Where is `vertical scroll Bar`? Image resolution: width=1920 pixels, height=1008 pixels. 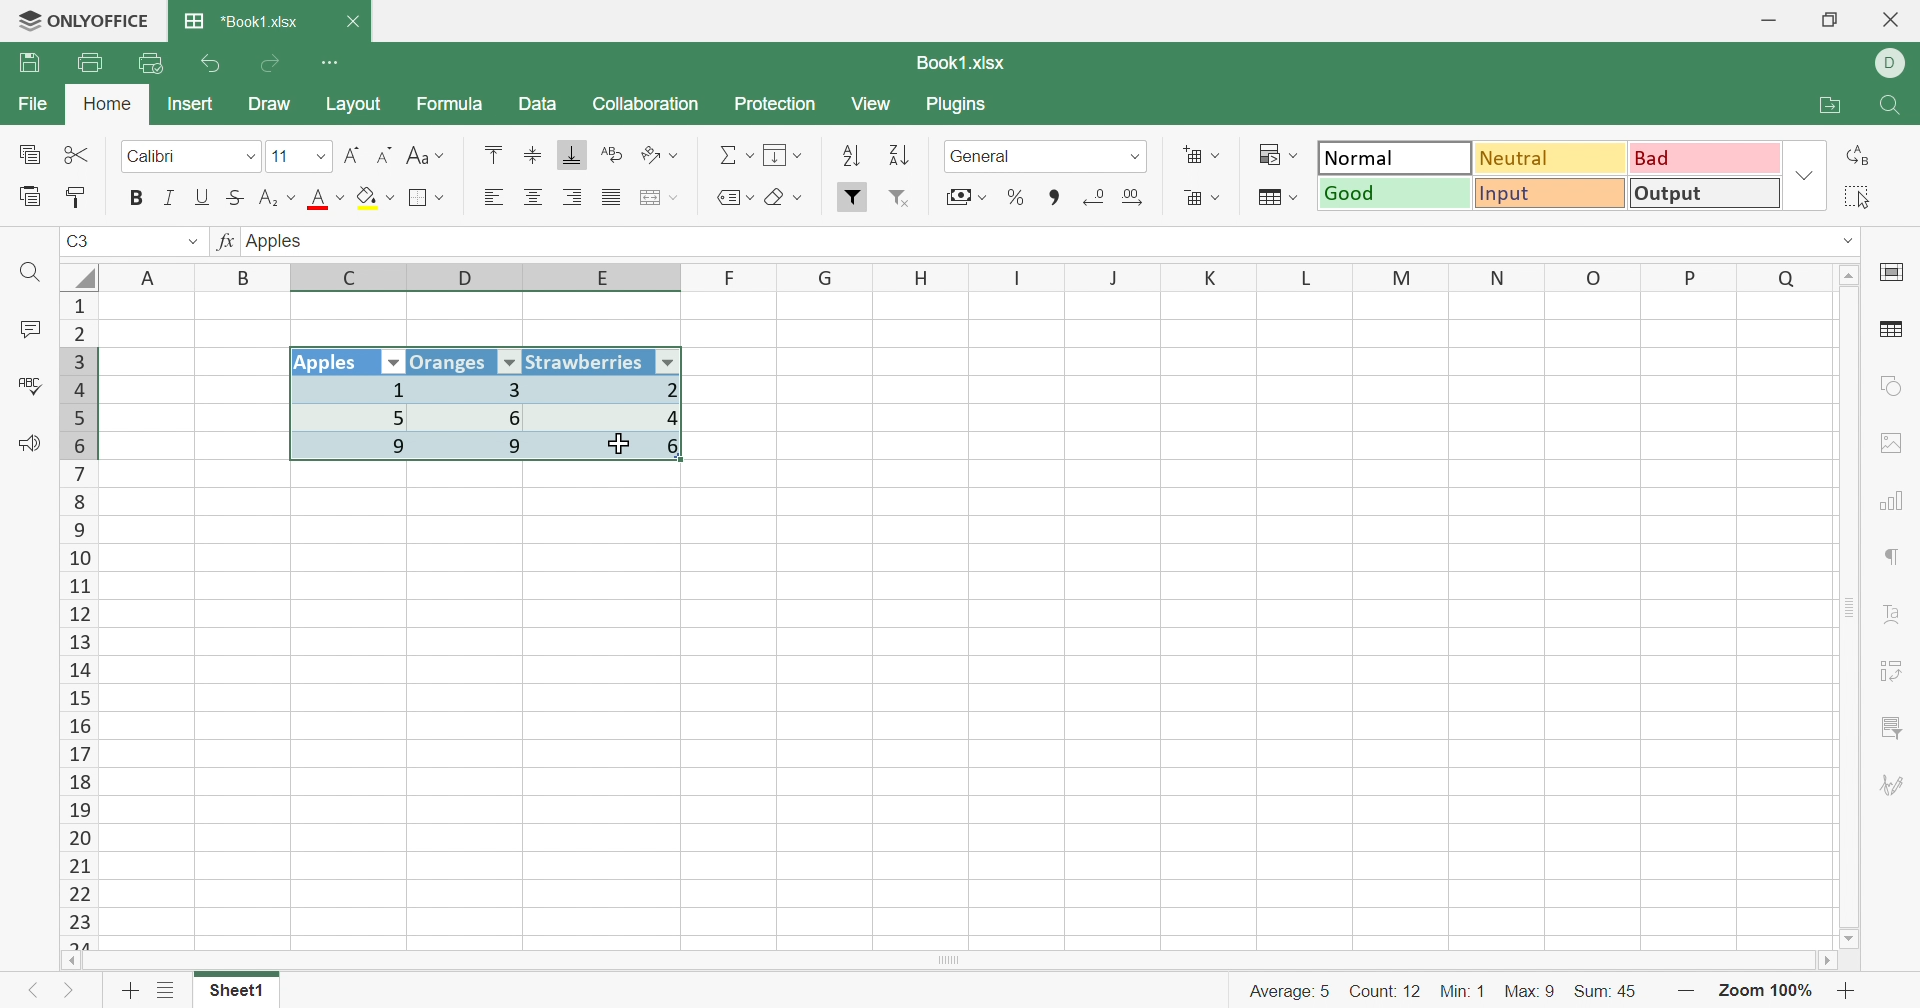
vertical scroll Bar is located at coordinates (1846, 605).